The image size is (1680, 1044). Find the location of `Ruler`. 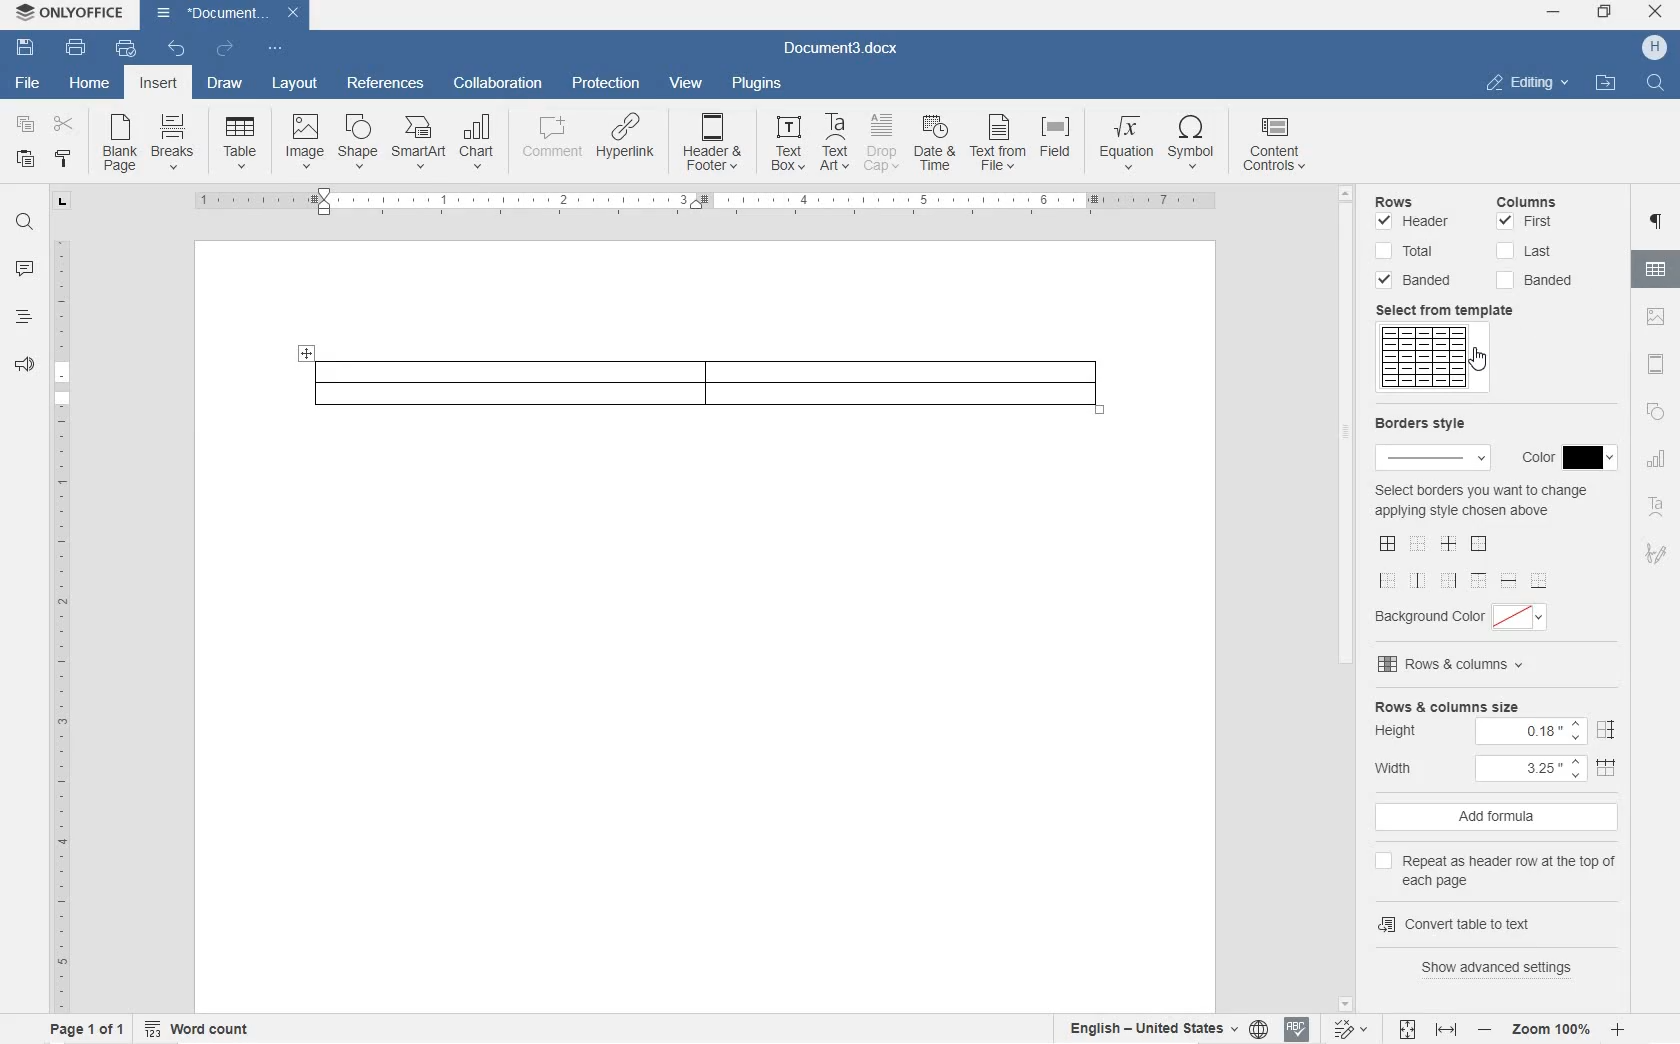

Ruler is located at coordinates (703, 203).